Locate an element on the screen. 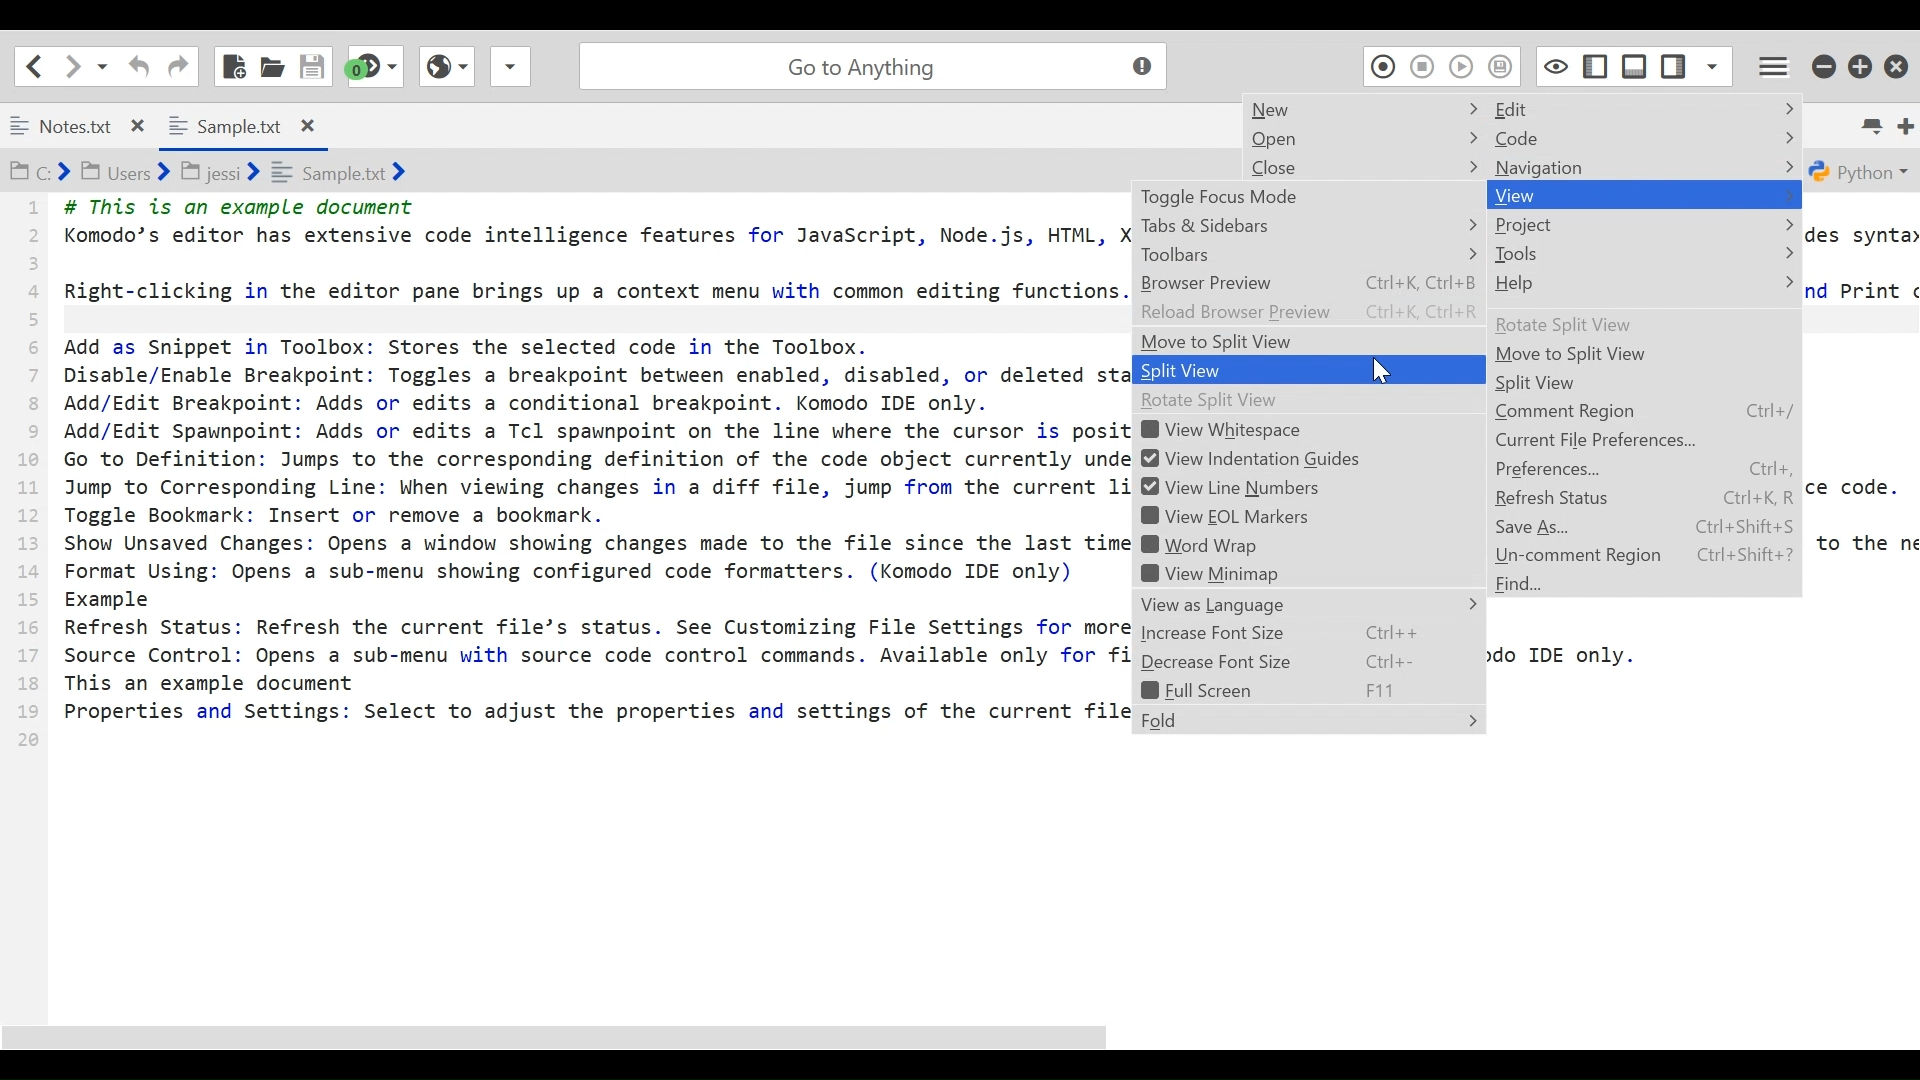  Scroll bar is located at coordinates (959, 1032).